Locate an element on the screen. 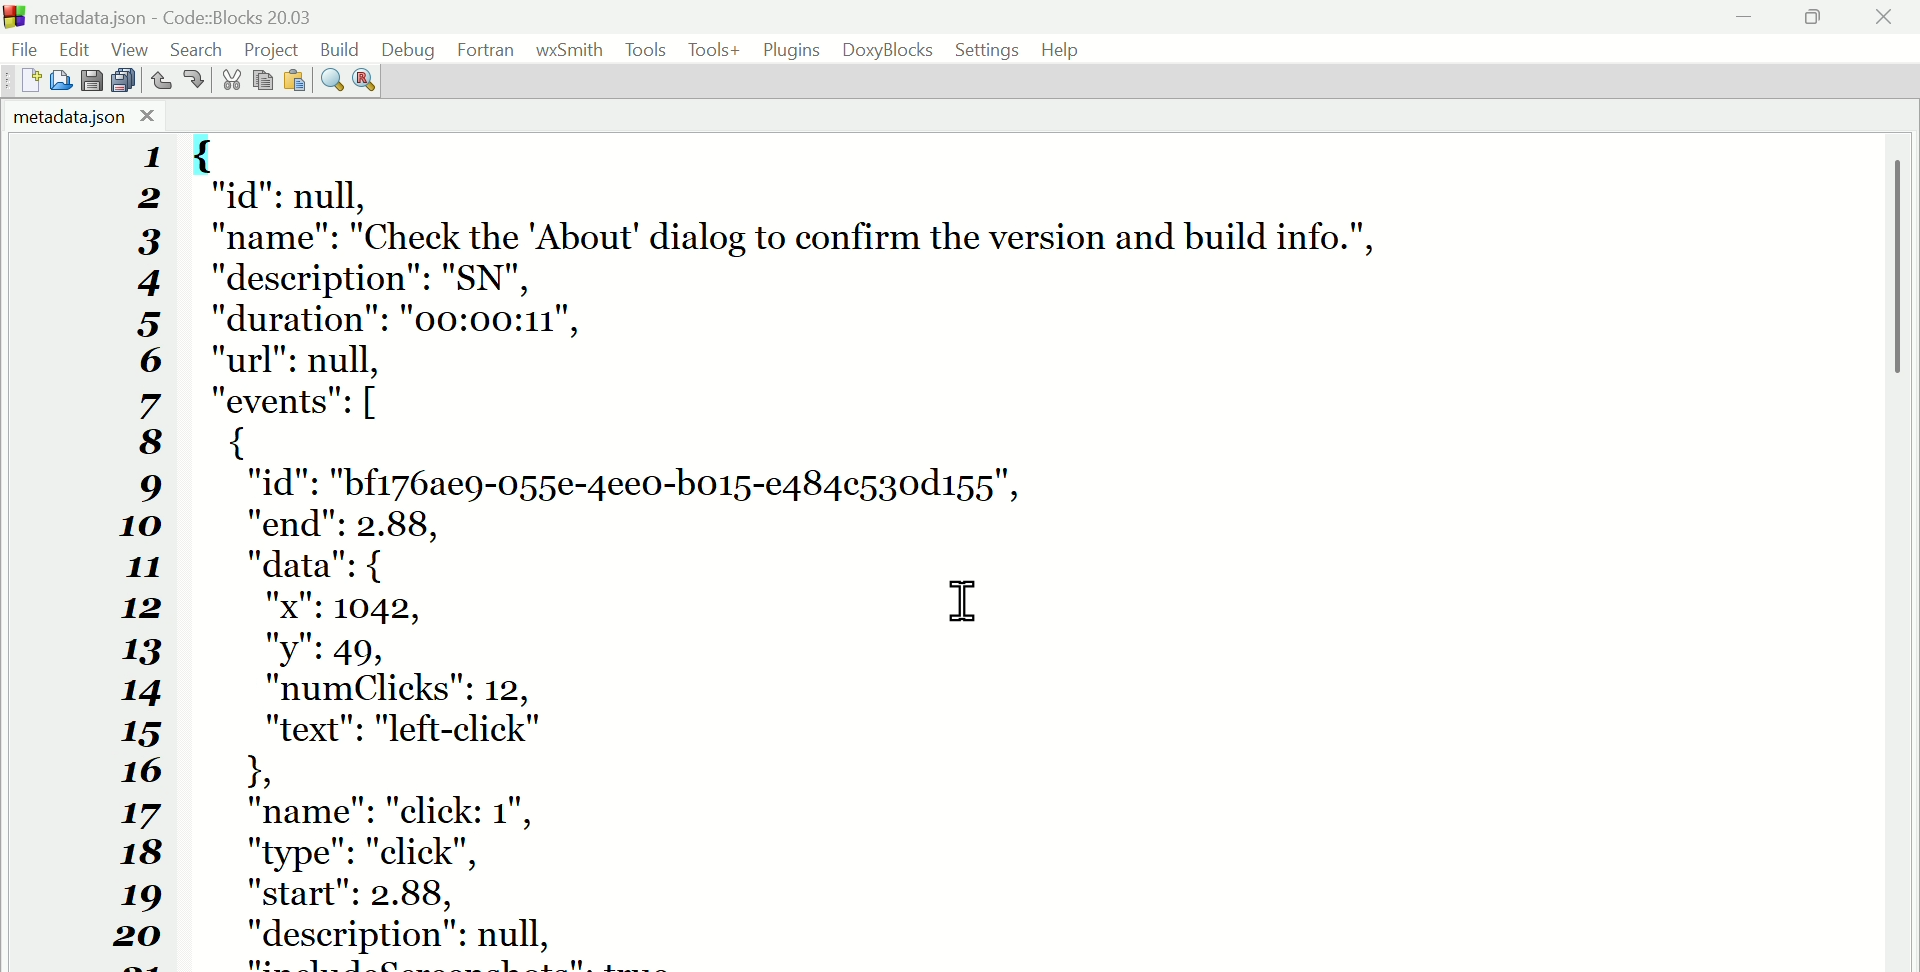 The width and height of the screenshot is (1920, 972). Search is located at coordinates (203, 47).